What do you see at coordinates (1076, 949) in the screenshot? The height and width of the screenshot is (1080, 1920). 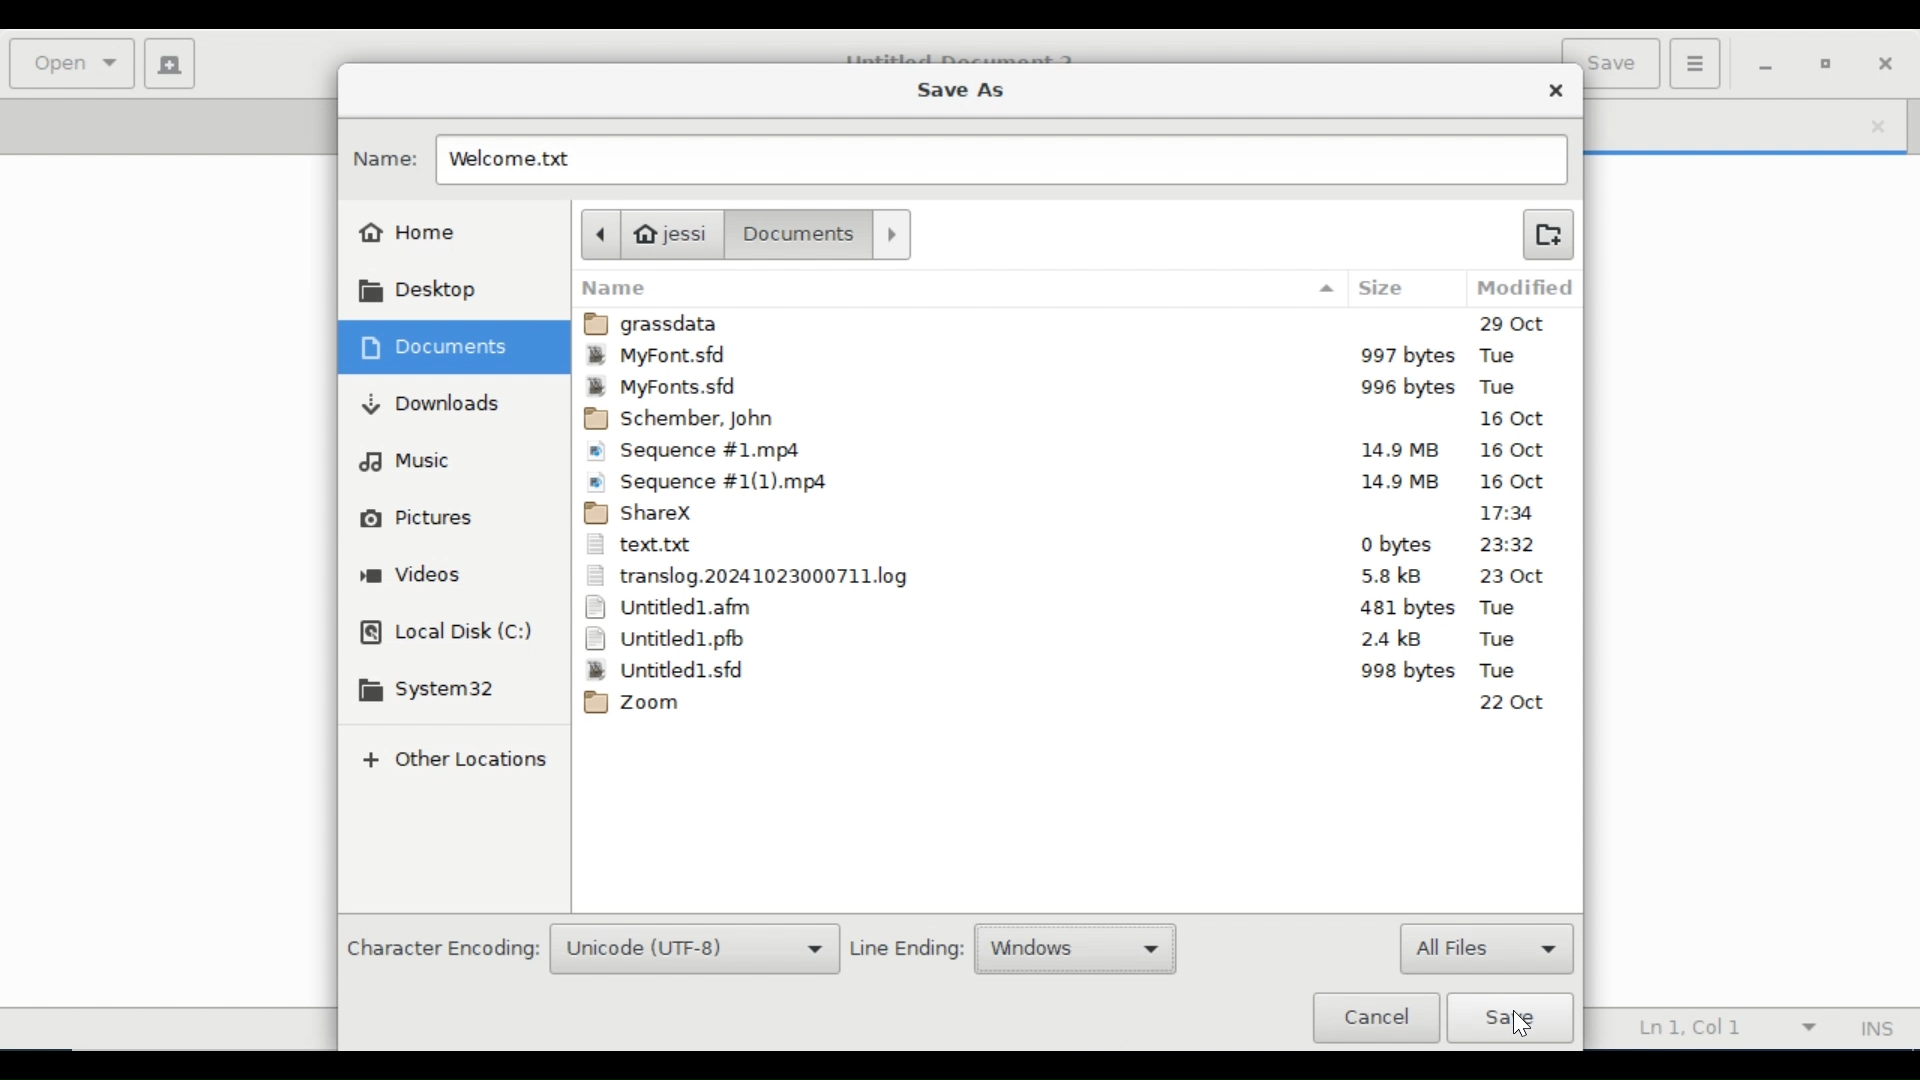 I see `Windows` at bounding box center [1076, 949].